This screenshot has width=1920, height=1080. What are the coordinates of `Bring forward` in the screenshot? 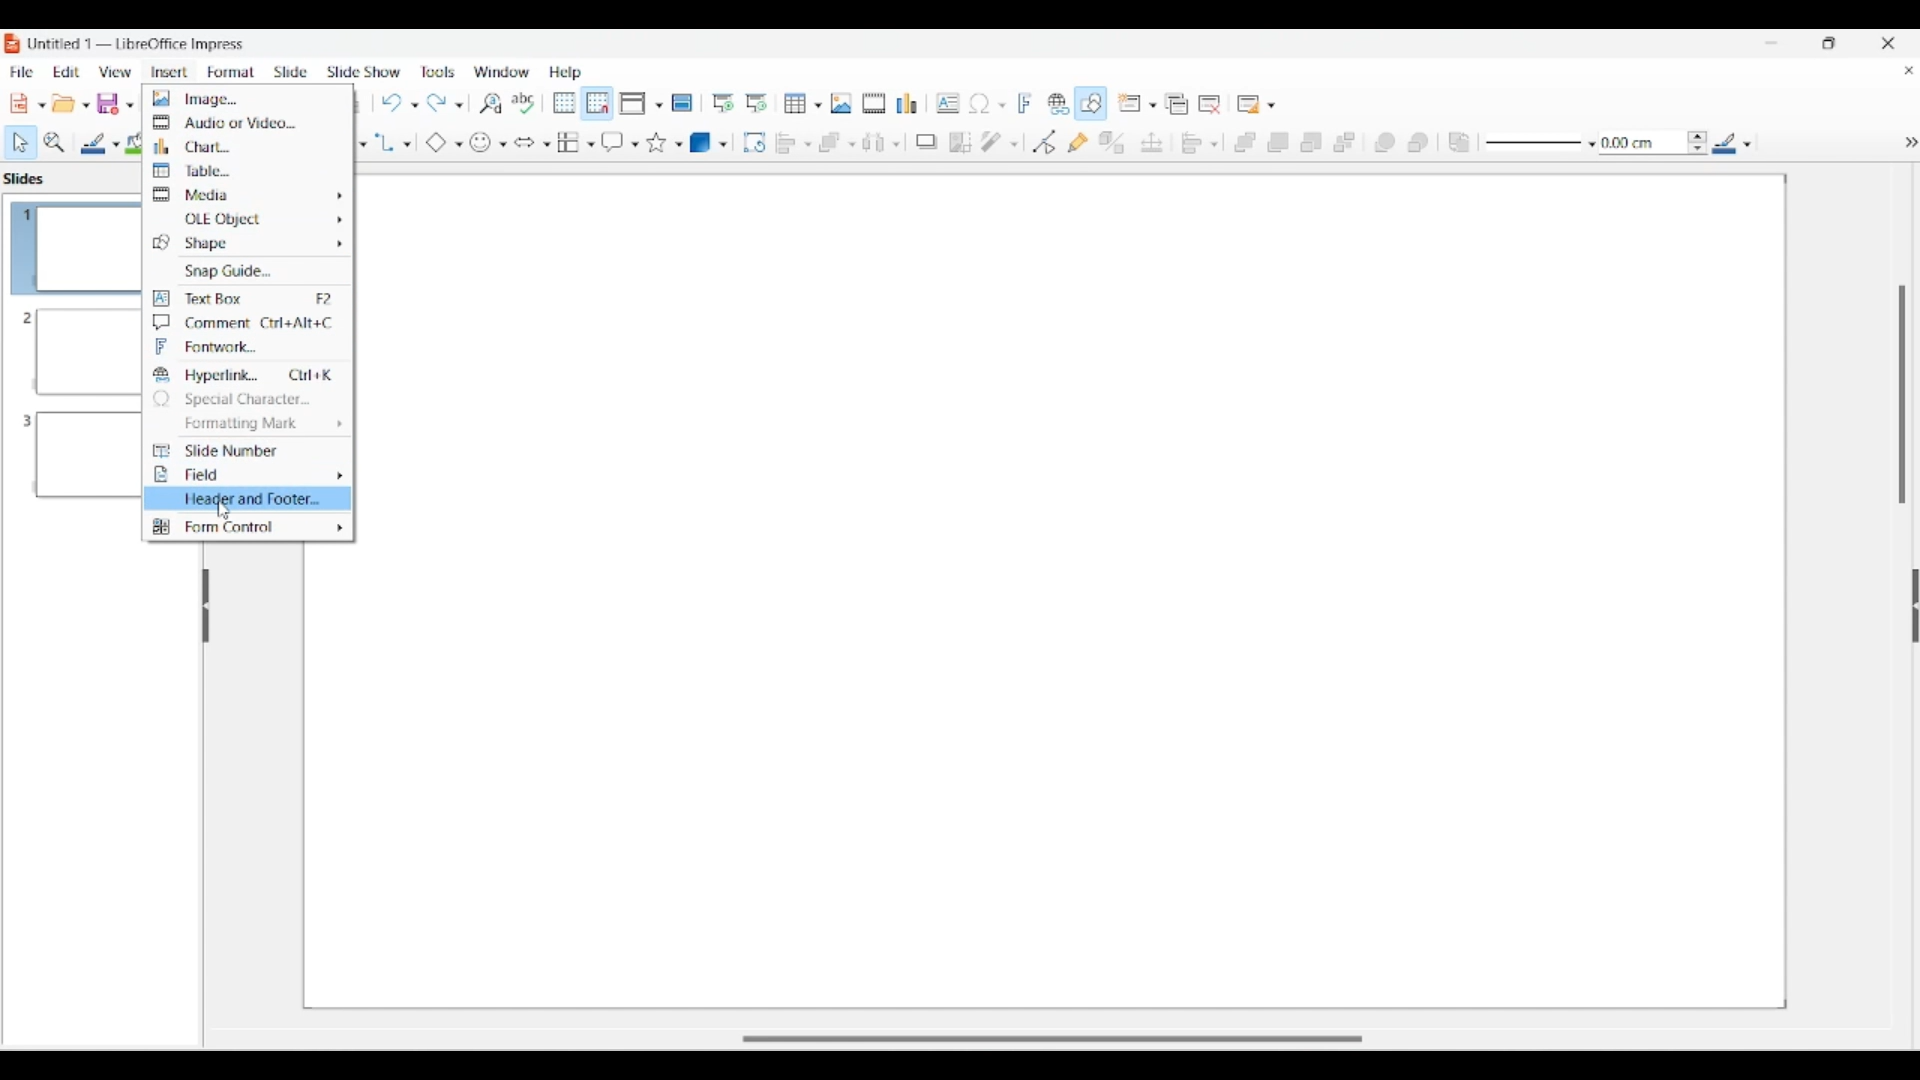 It's located at (1279, 143).